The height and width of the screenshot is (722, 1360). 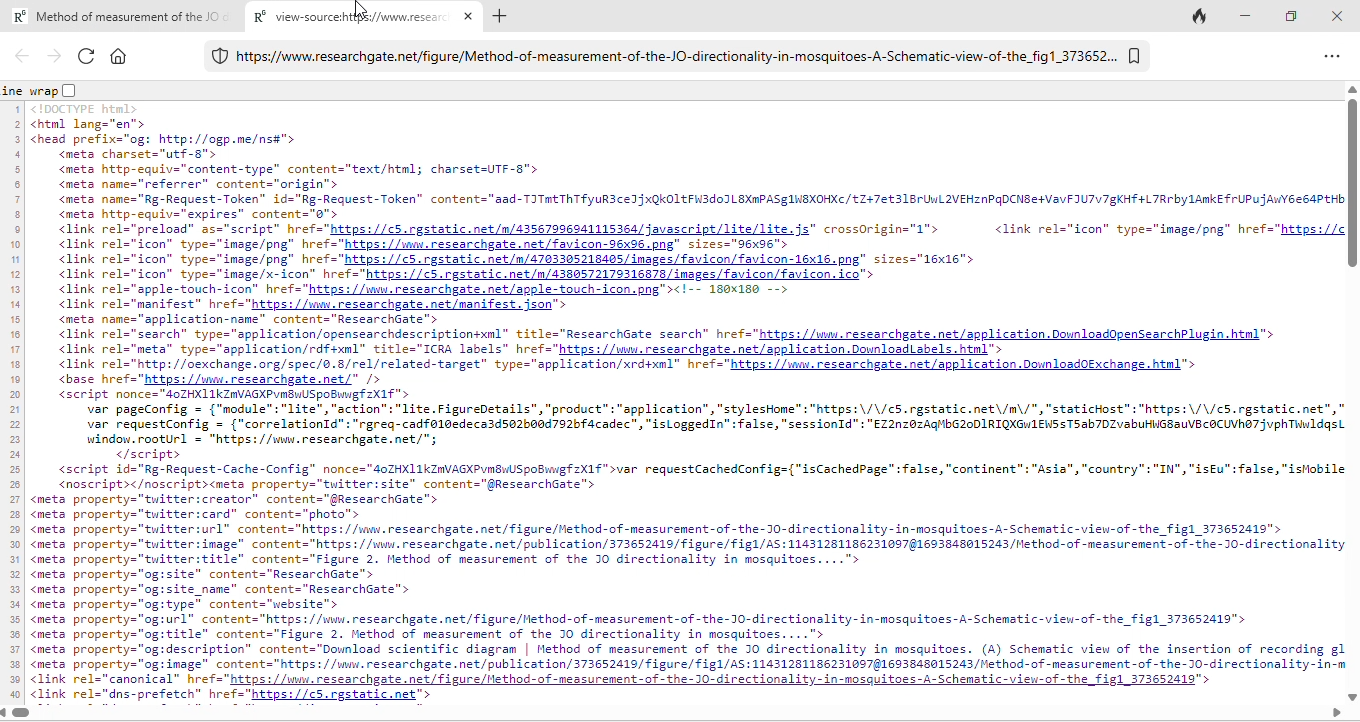 I want to click on R® Method of measurement of the JC, so click(x=117, y=17).